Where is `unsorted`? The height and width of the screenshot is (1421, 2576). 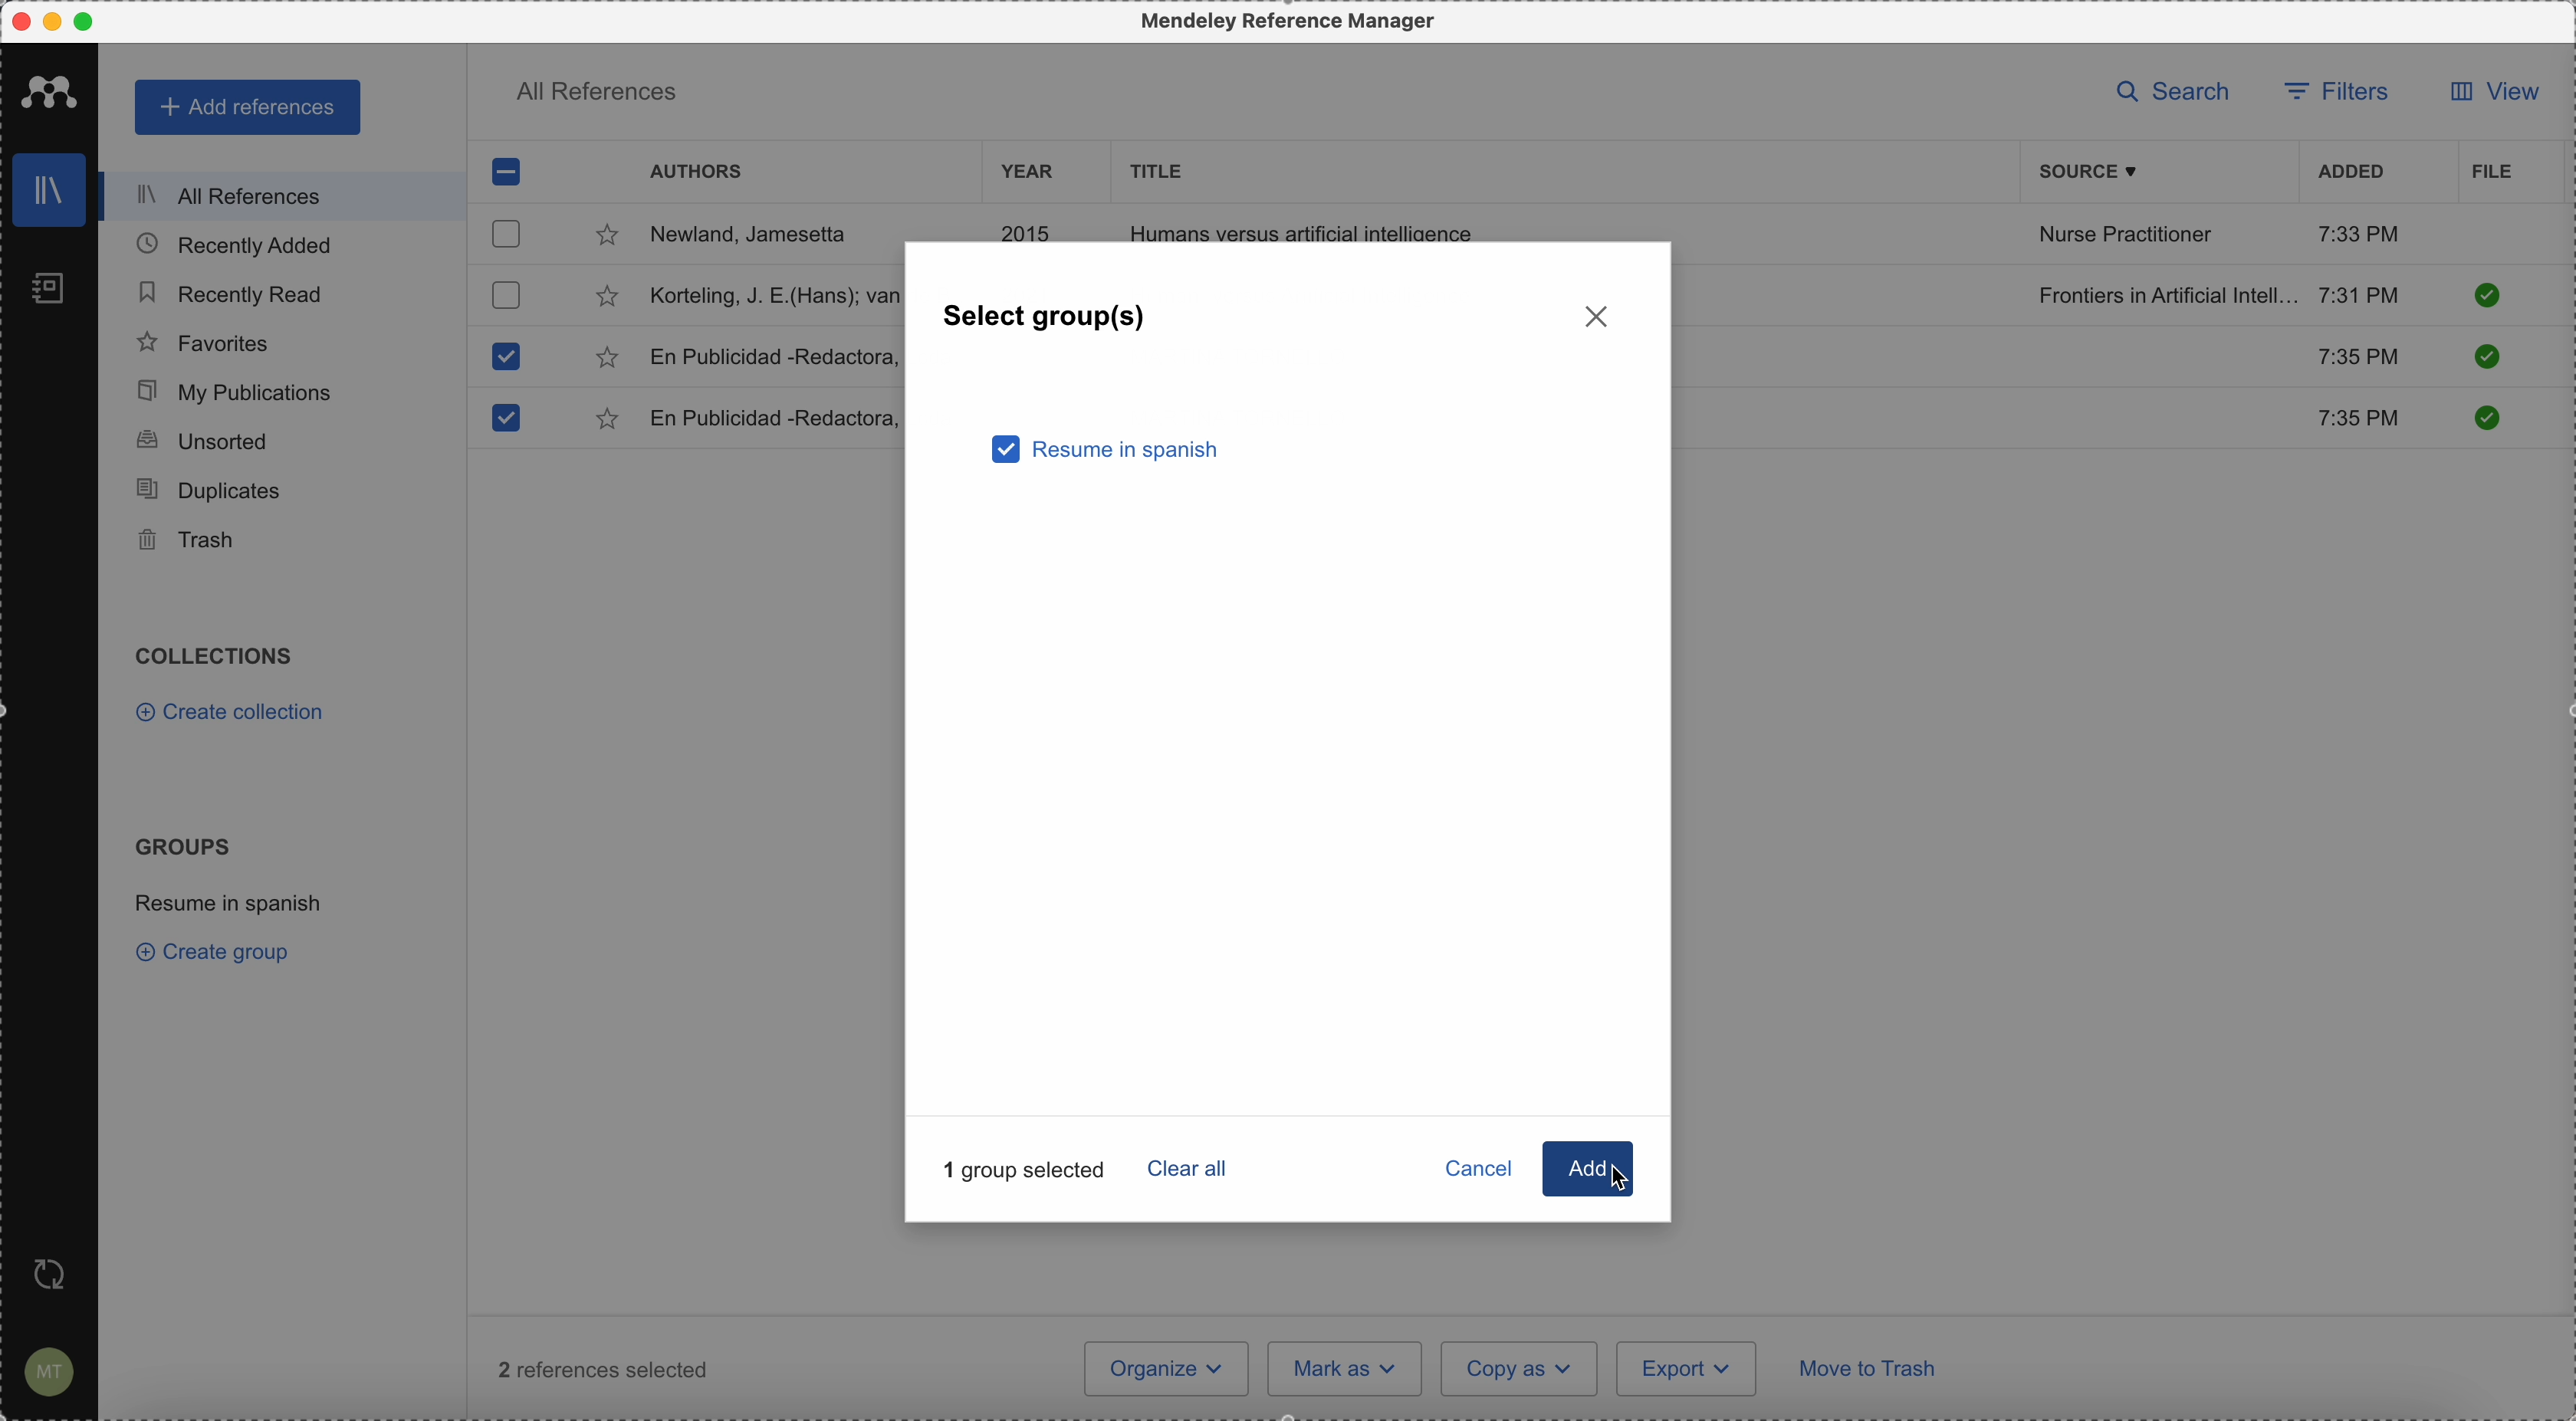
unsorted is located at coordinates (201, 440).